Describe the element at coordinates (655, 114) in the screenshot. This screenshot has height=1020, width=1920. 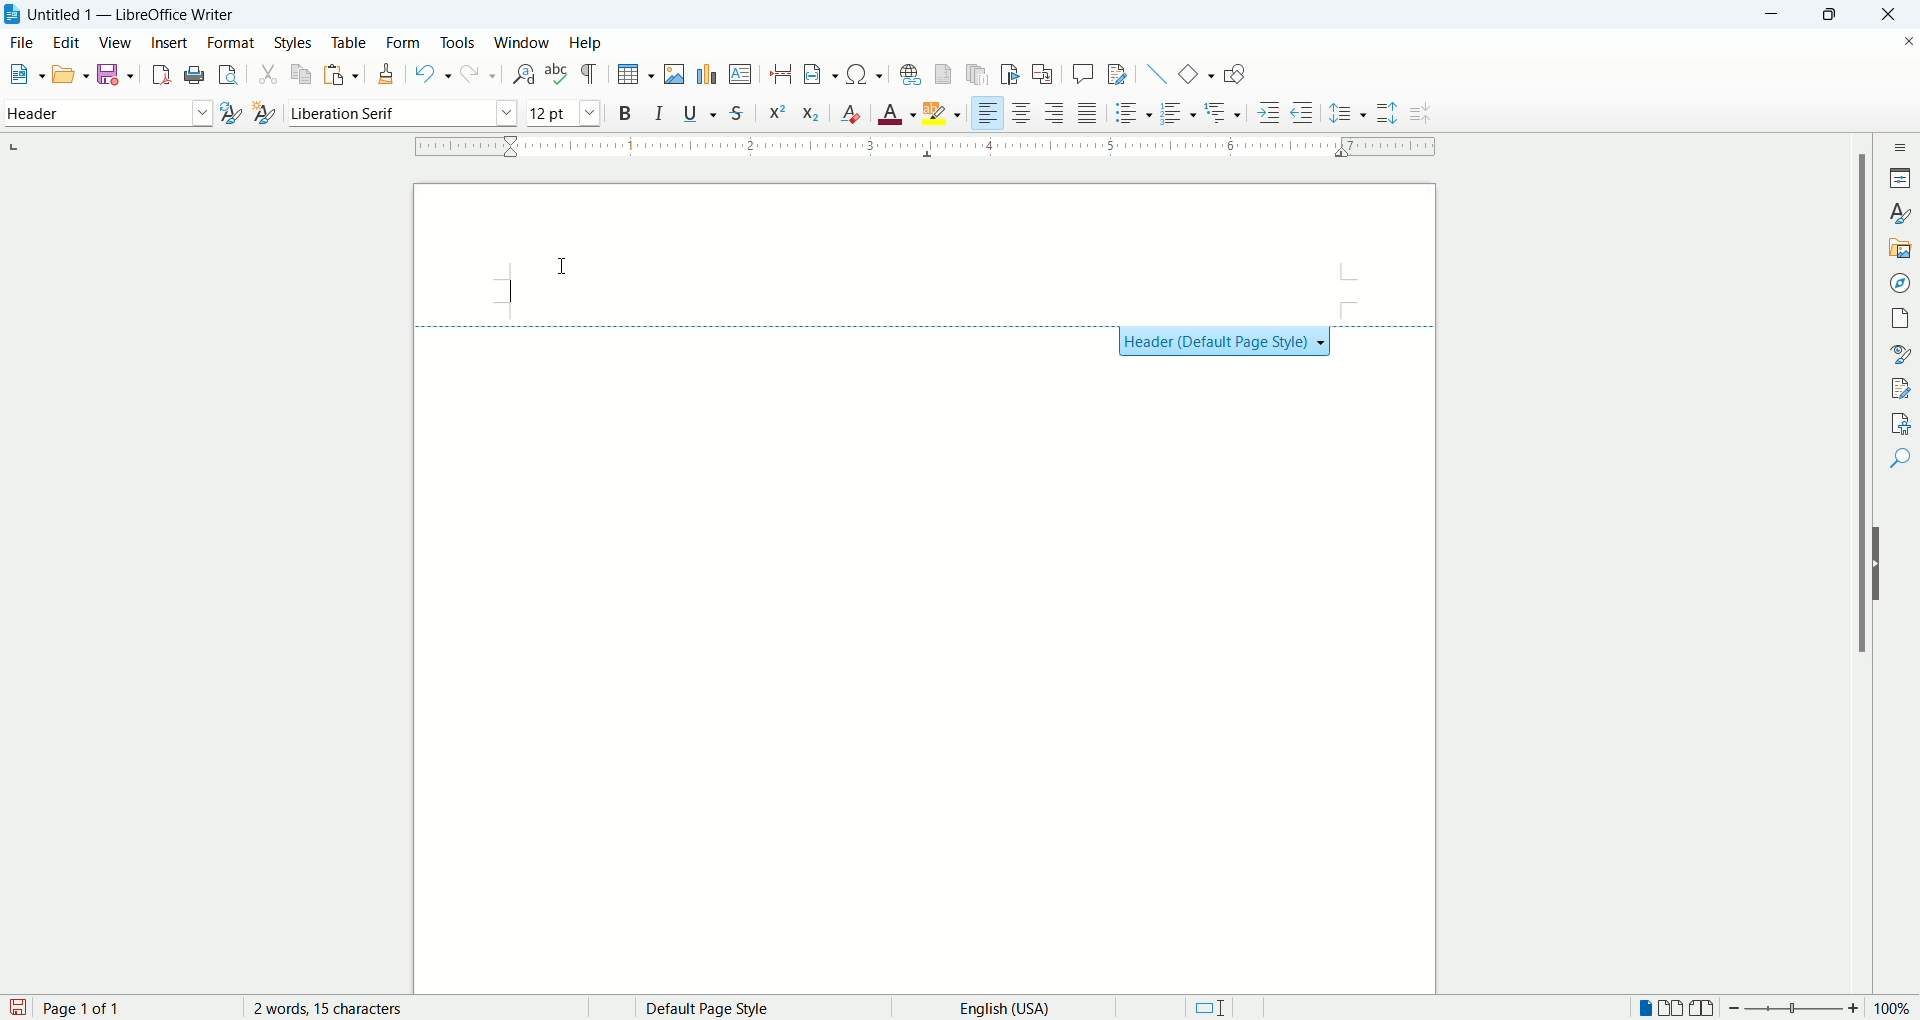
I see `italic` at that location.